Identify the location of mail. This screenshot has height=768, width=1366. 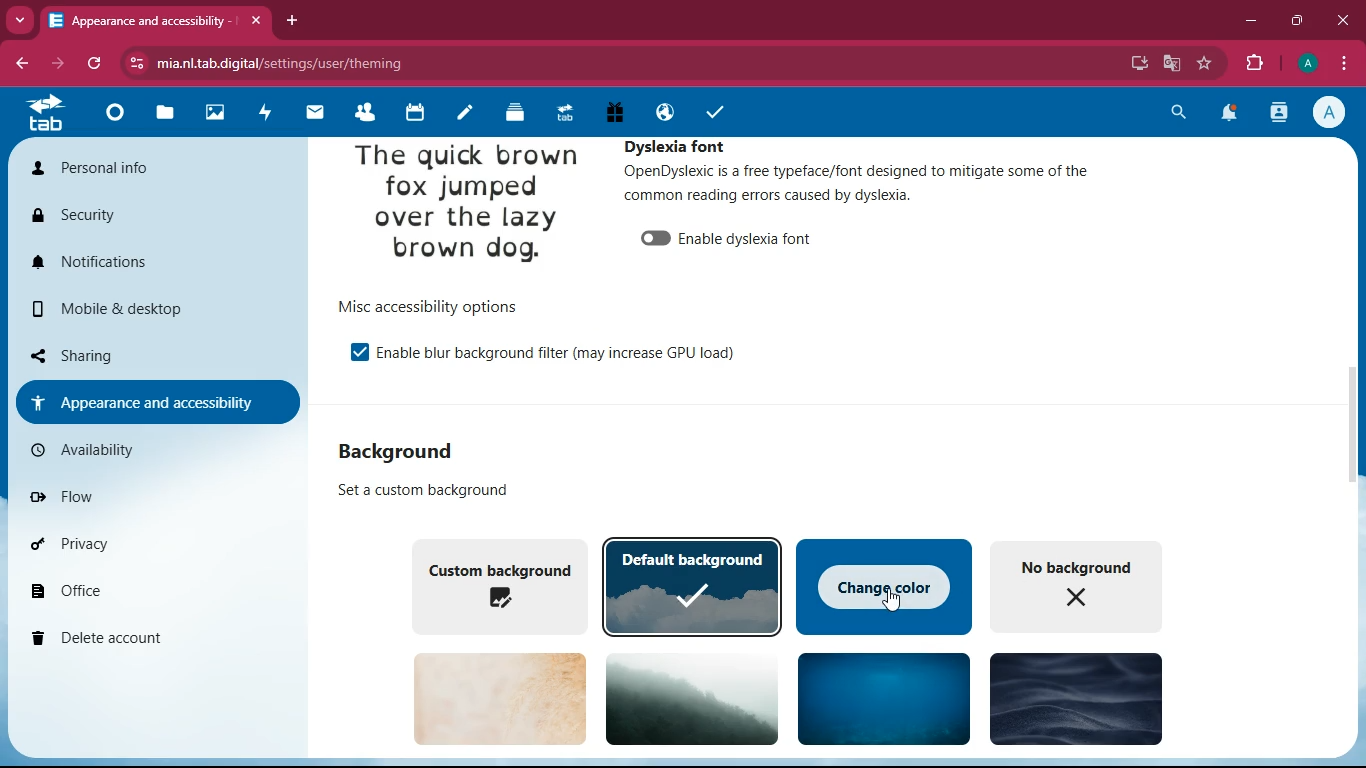
(310, 113).